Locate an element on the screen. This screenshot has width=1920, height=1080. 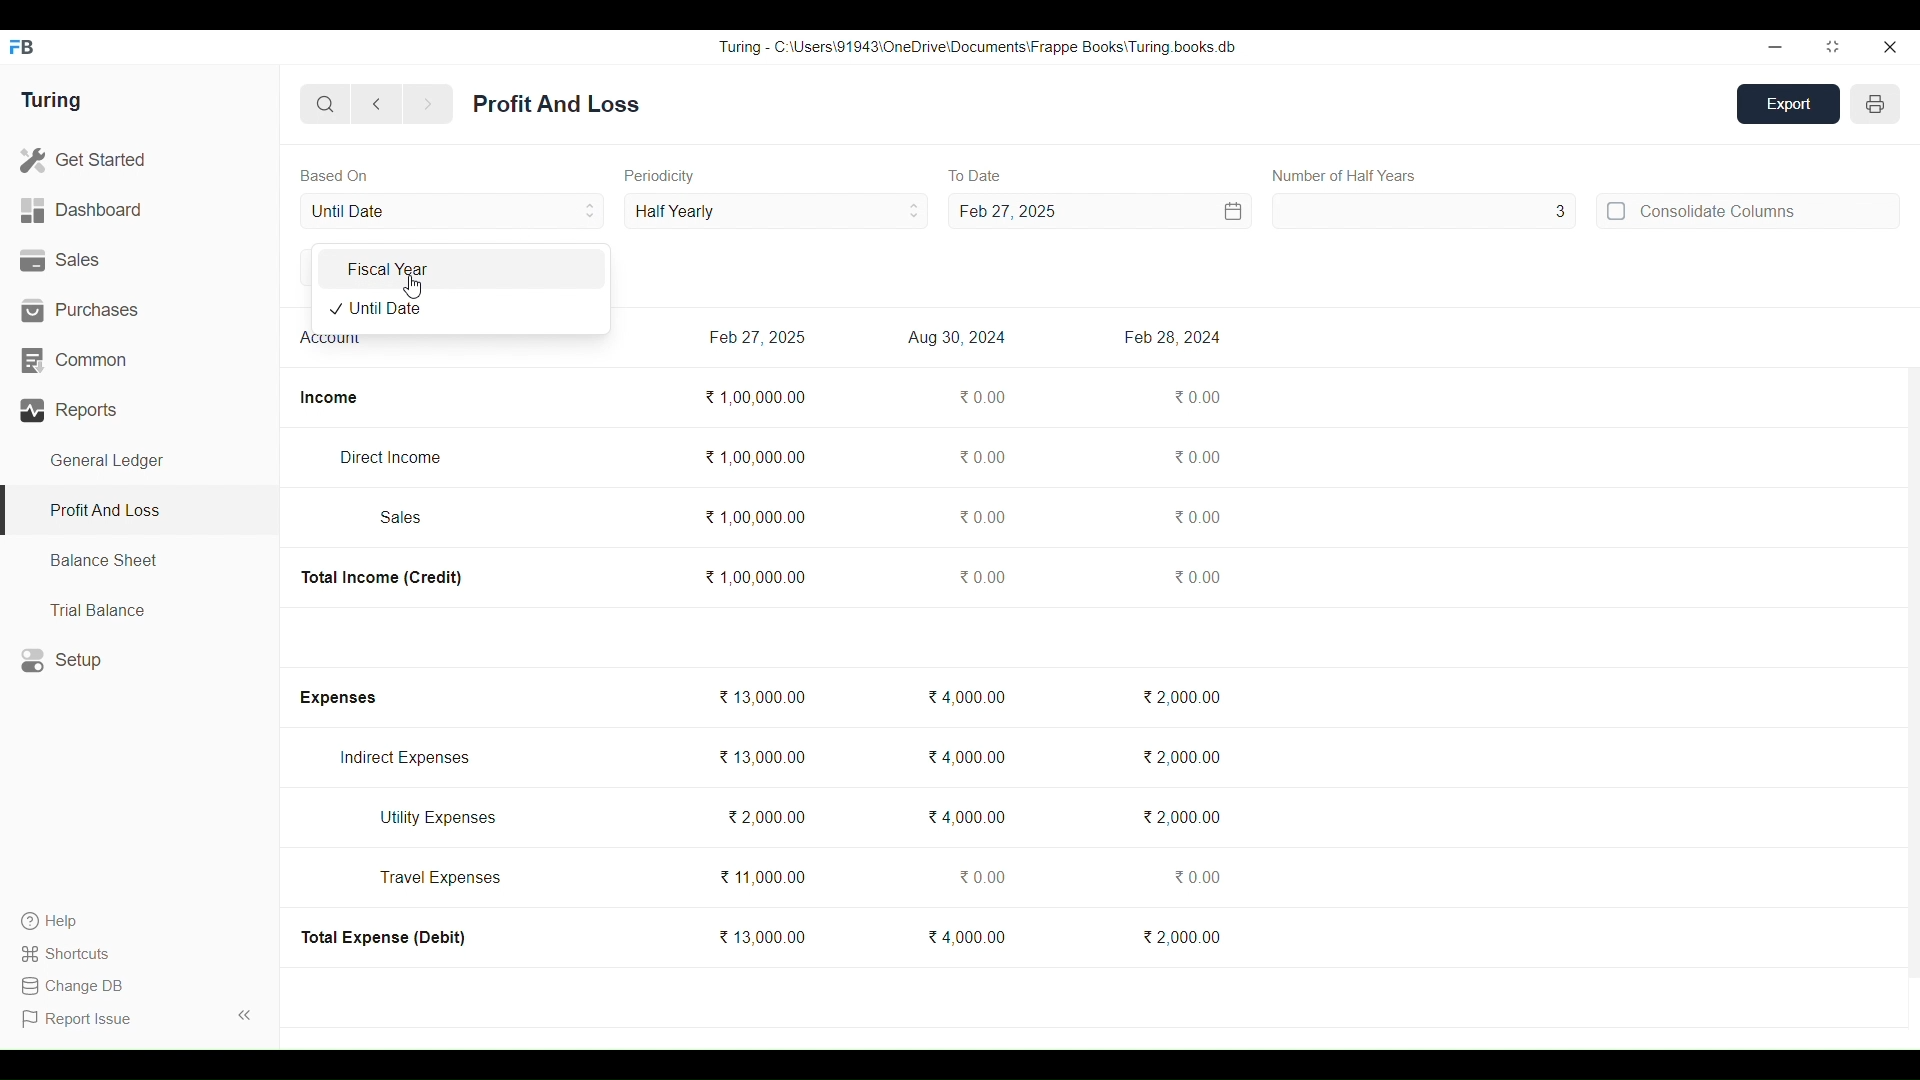
Sales is located at coordinates (139, 261).